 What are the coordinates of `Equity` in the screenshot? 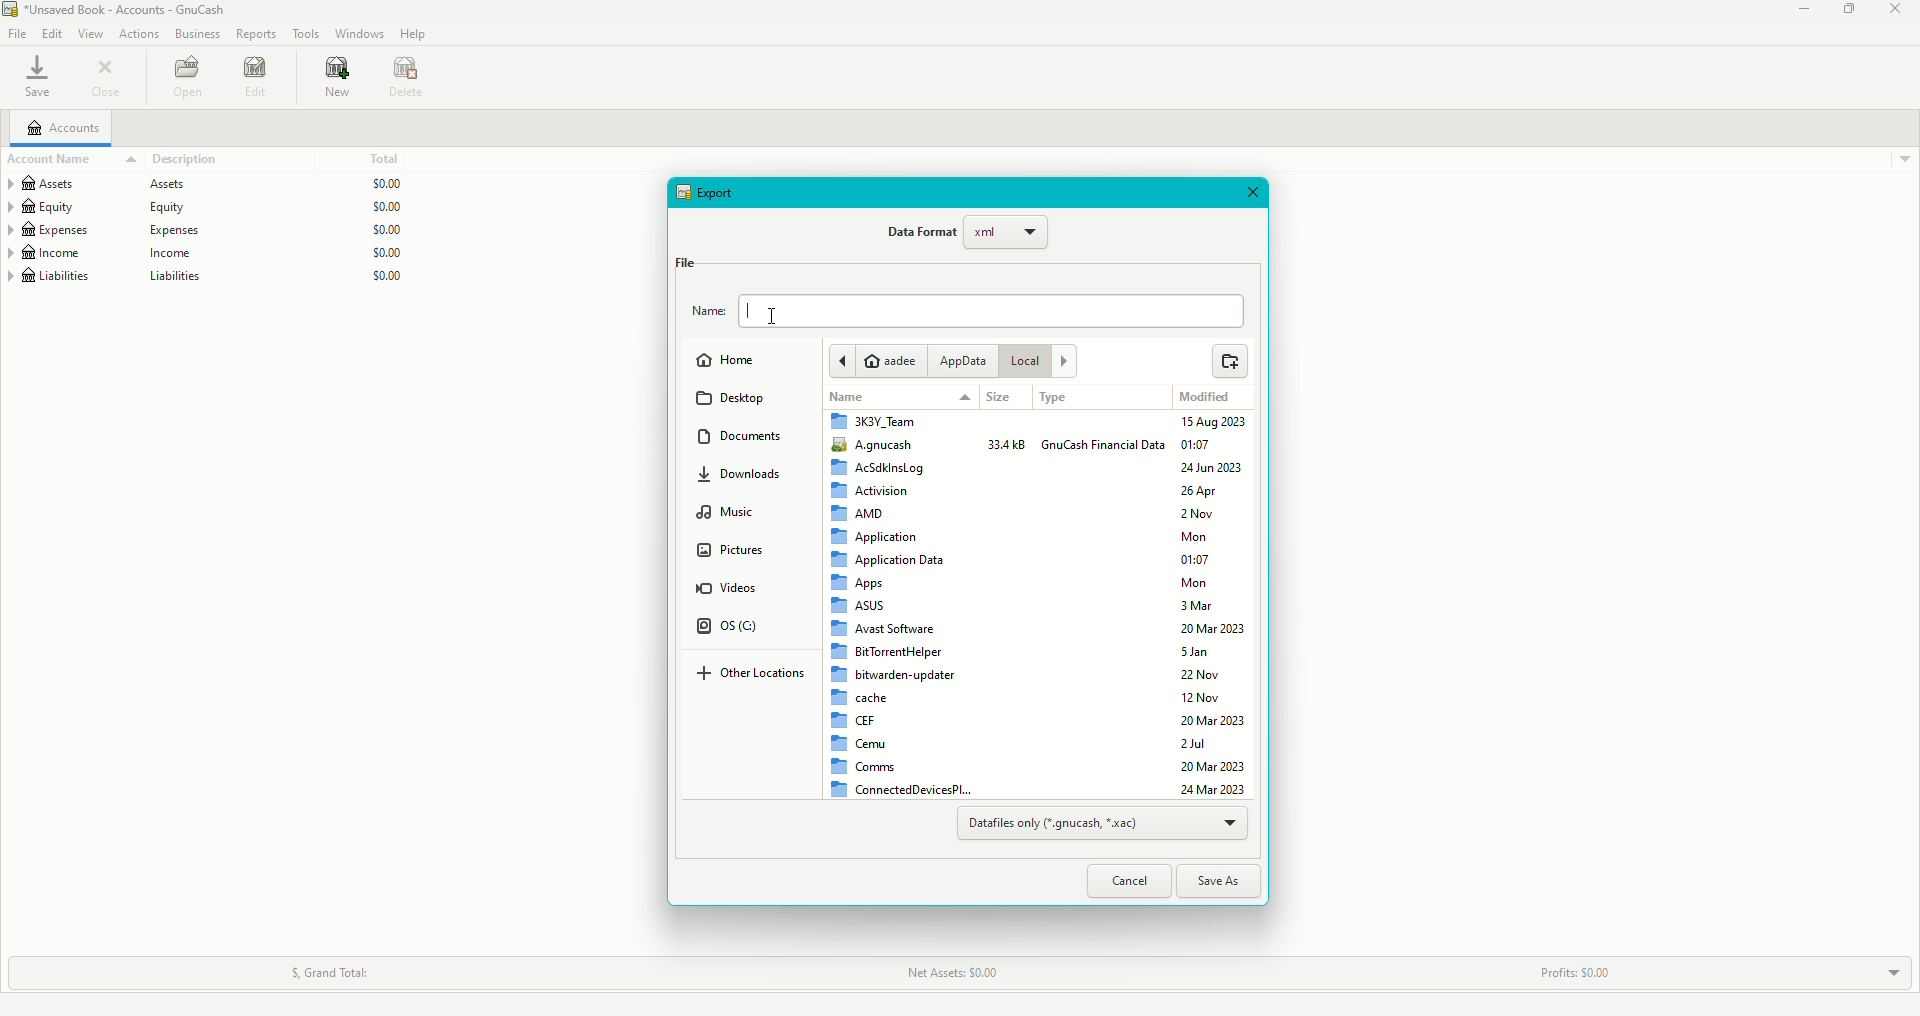 It's located at (218, 204).